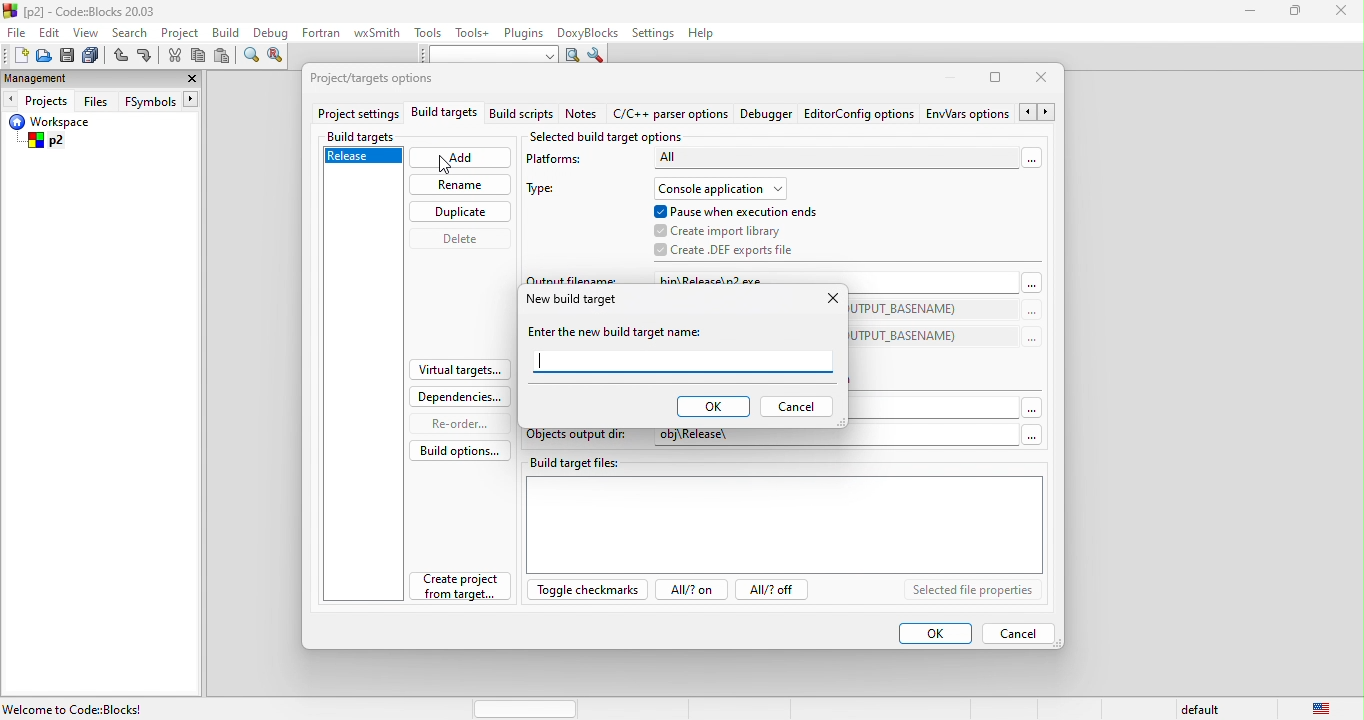 This screenshot has height=720, width=1364. What do you see at coordinates (833, 297) in the screenshot?
I see `close` at bounding box center [833, 297].